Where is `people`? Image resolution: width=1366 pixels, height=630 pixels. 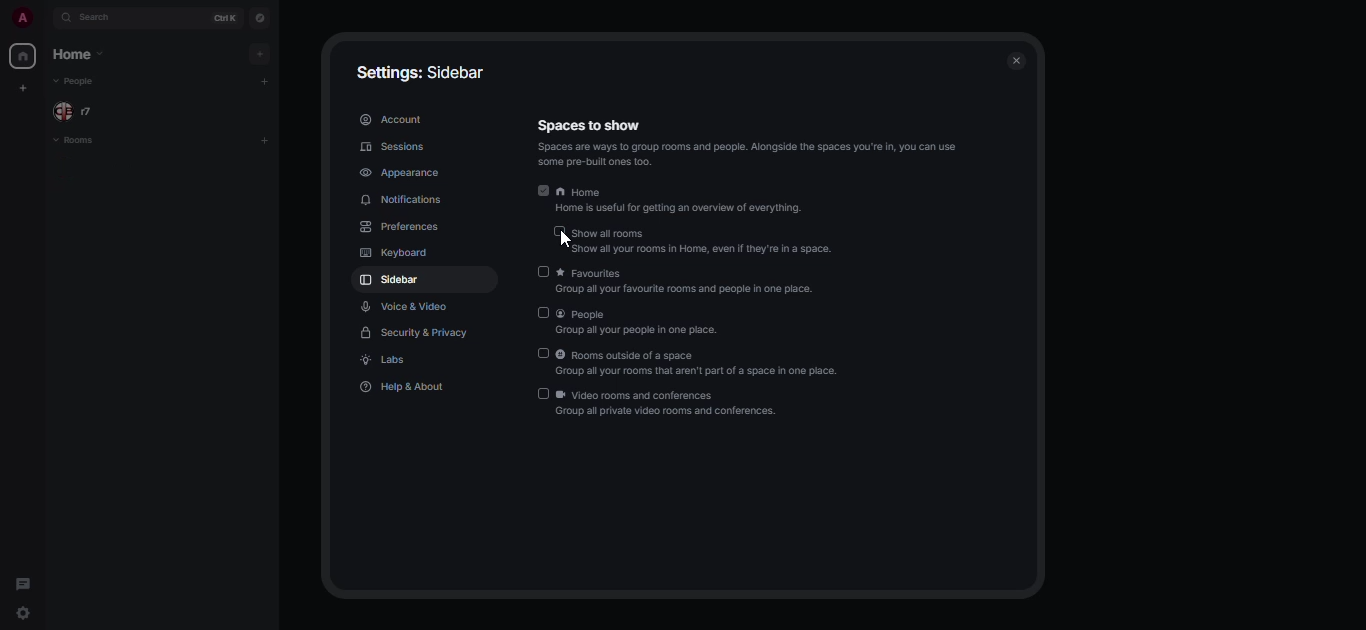
people is located at coordinates (645, 321).